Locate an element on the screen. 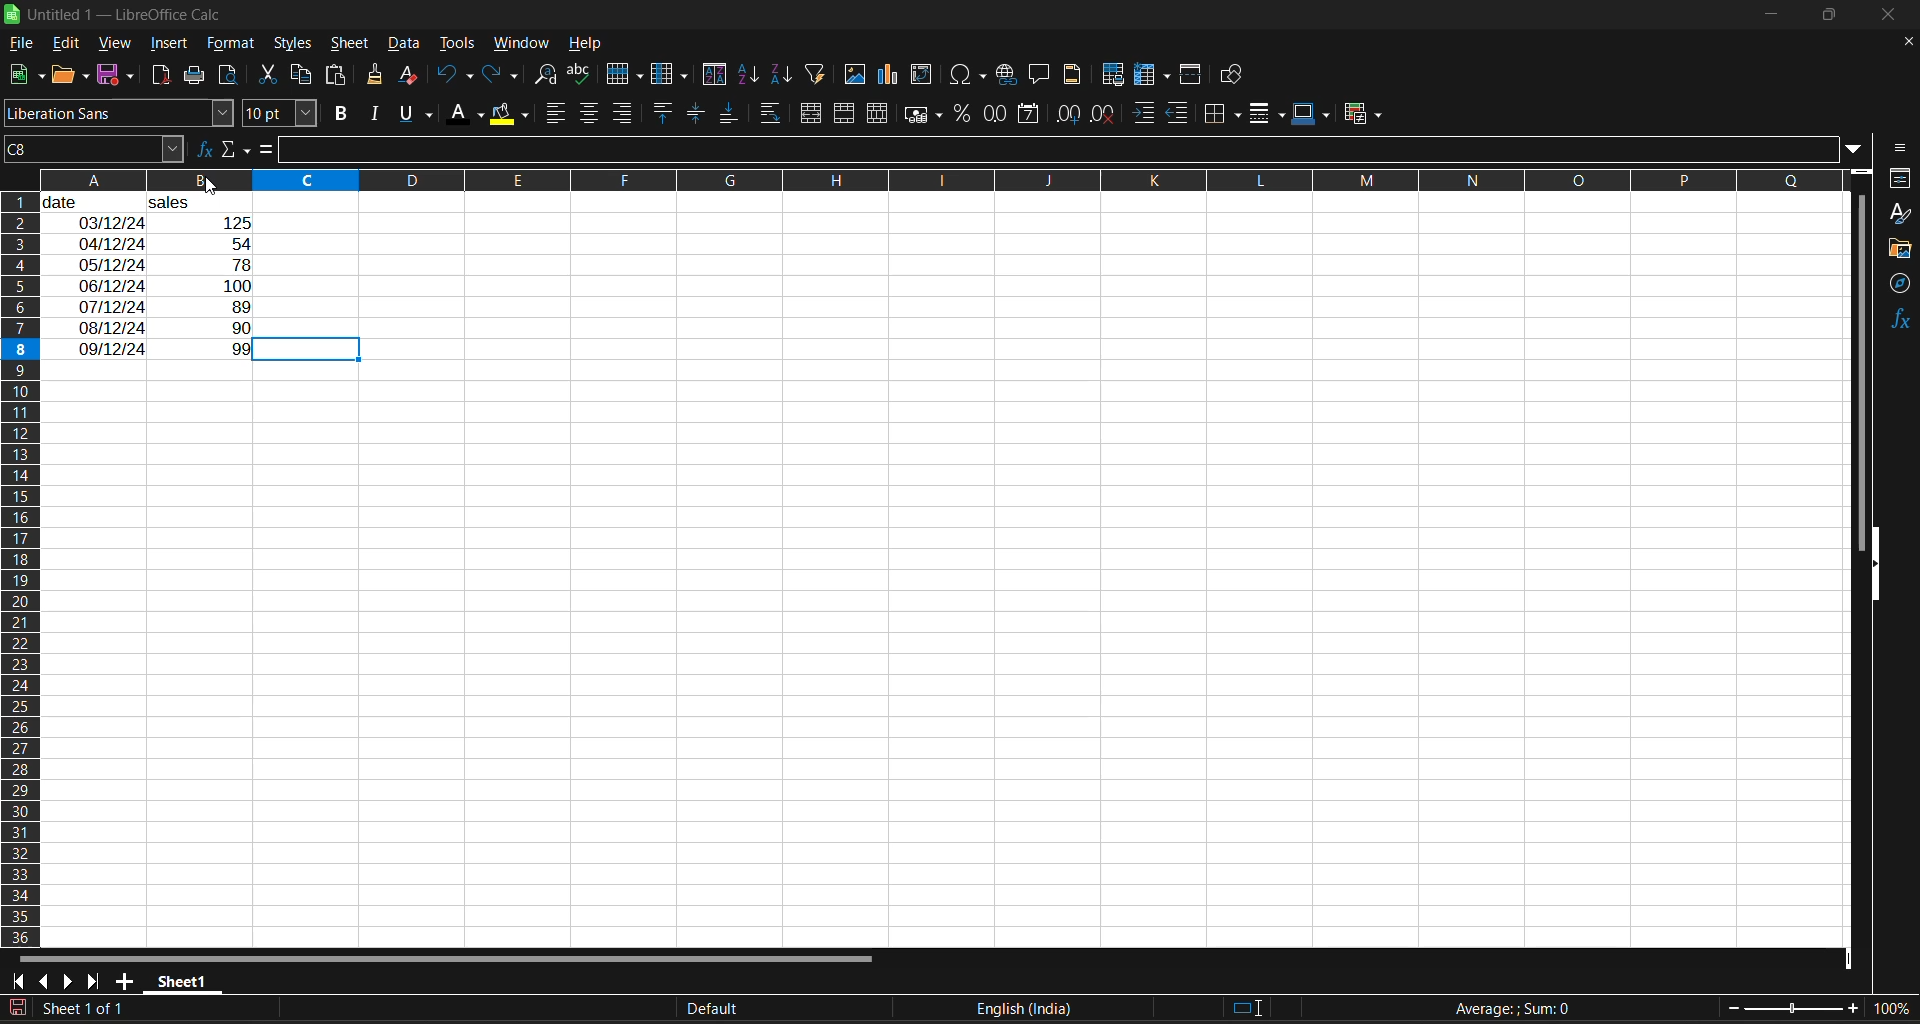 This screenshot has height=1024, width=1920. sort is located at coordinates (714, 74).